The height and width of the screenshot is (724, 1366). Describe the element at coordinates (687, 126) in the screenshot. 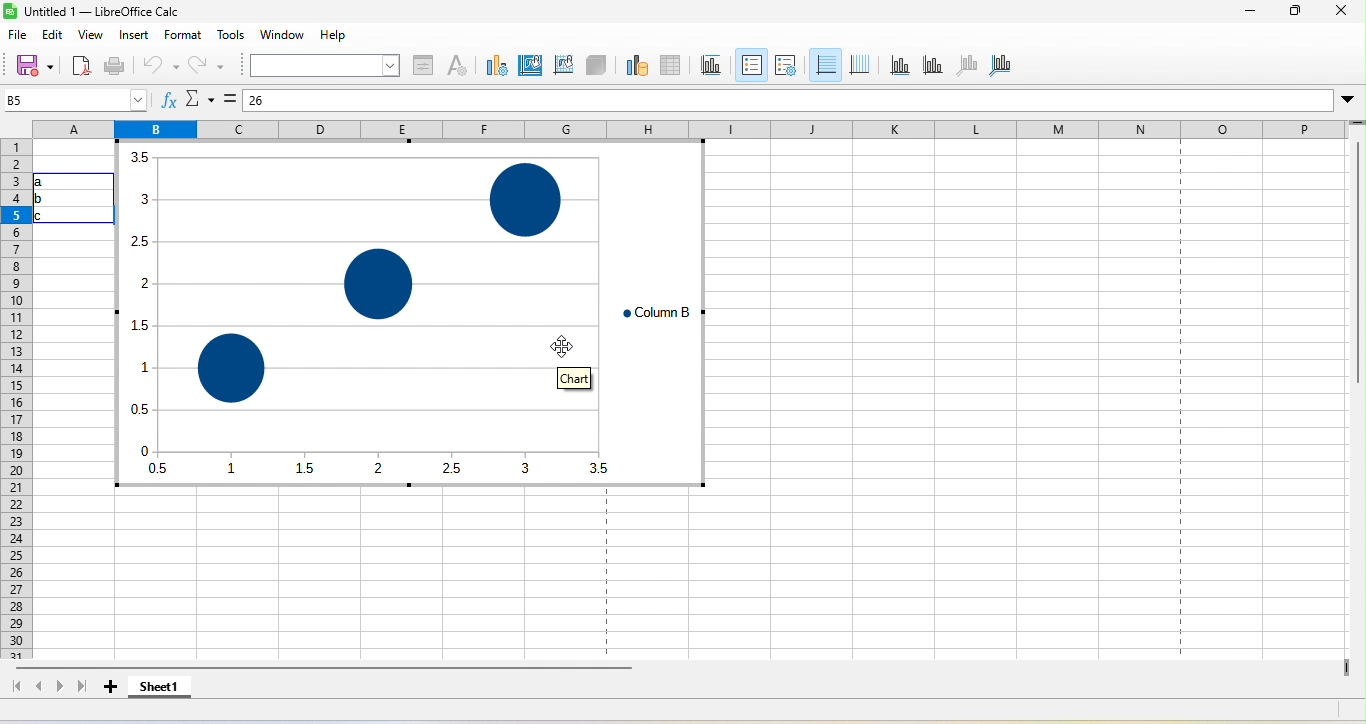

I see `column headings` at that location.